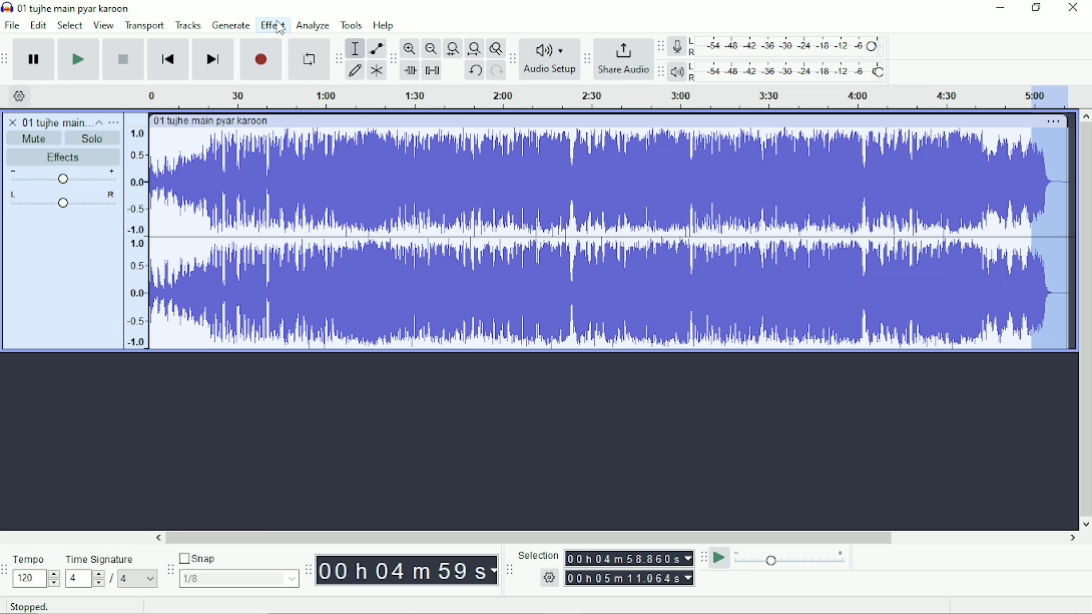  I want to click on settings, so click(549, 577).